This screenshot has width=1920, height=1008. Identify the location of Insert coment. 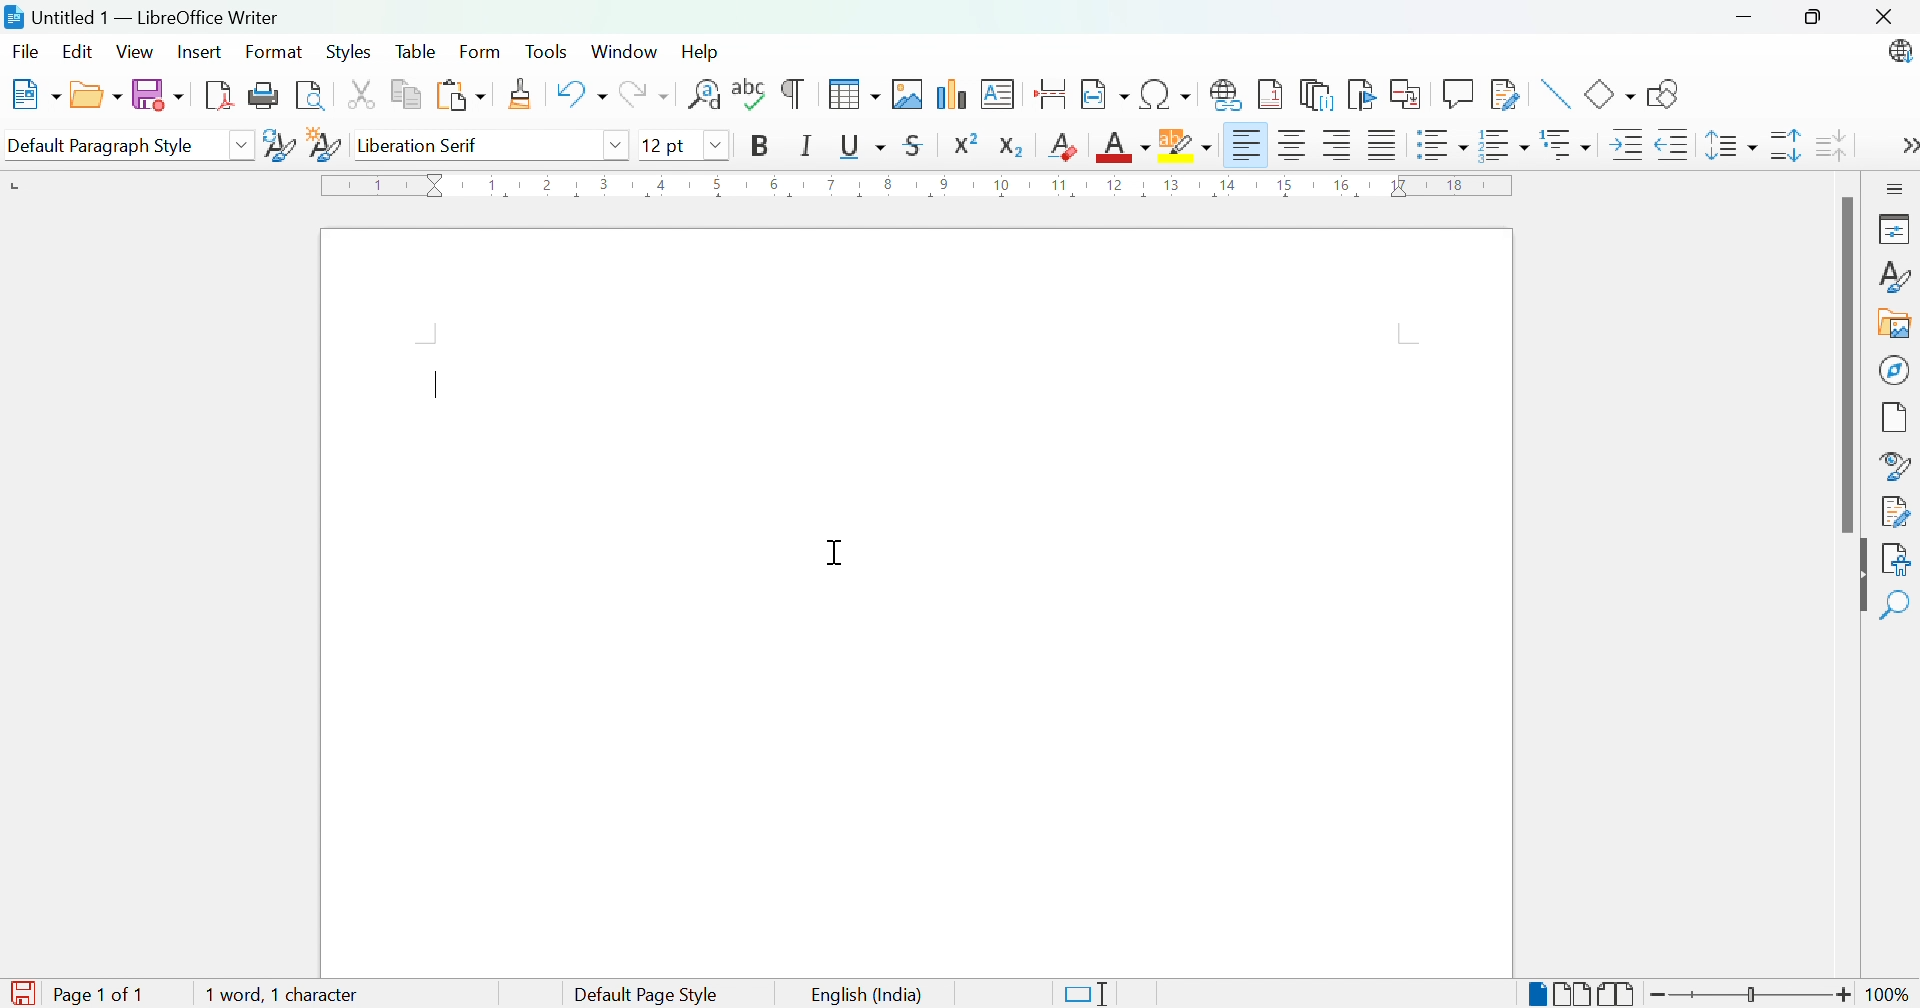
(1459, 93).